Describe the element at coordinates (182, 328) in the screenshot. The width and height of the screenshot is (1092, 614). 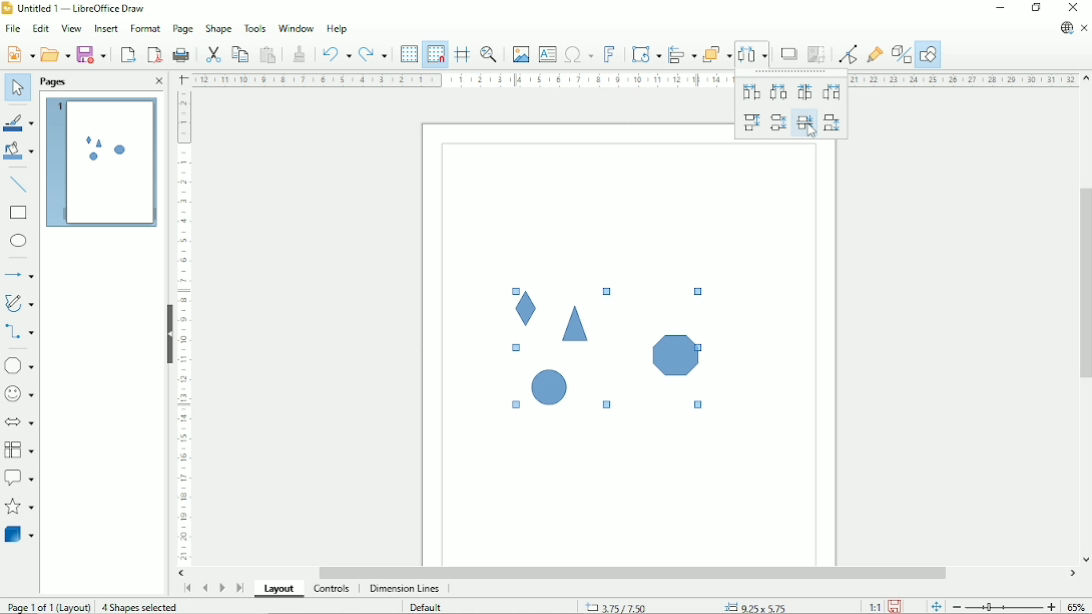
I see `Vertical scale` at that location.